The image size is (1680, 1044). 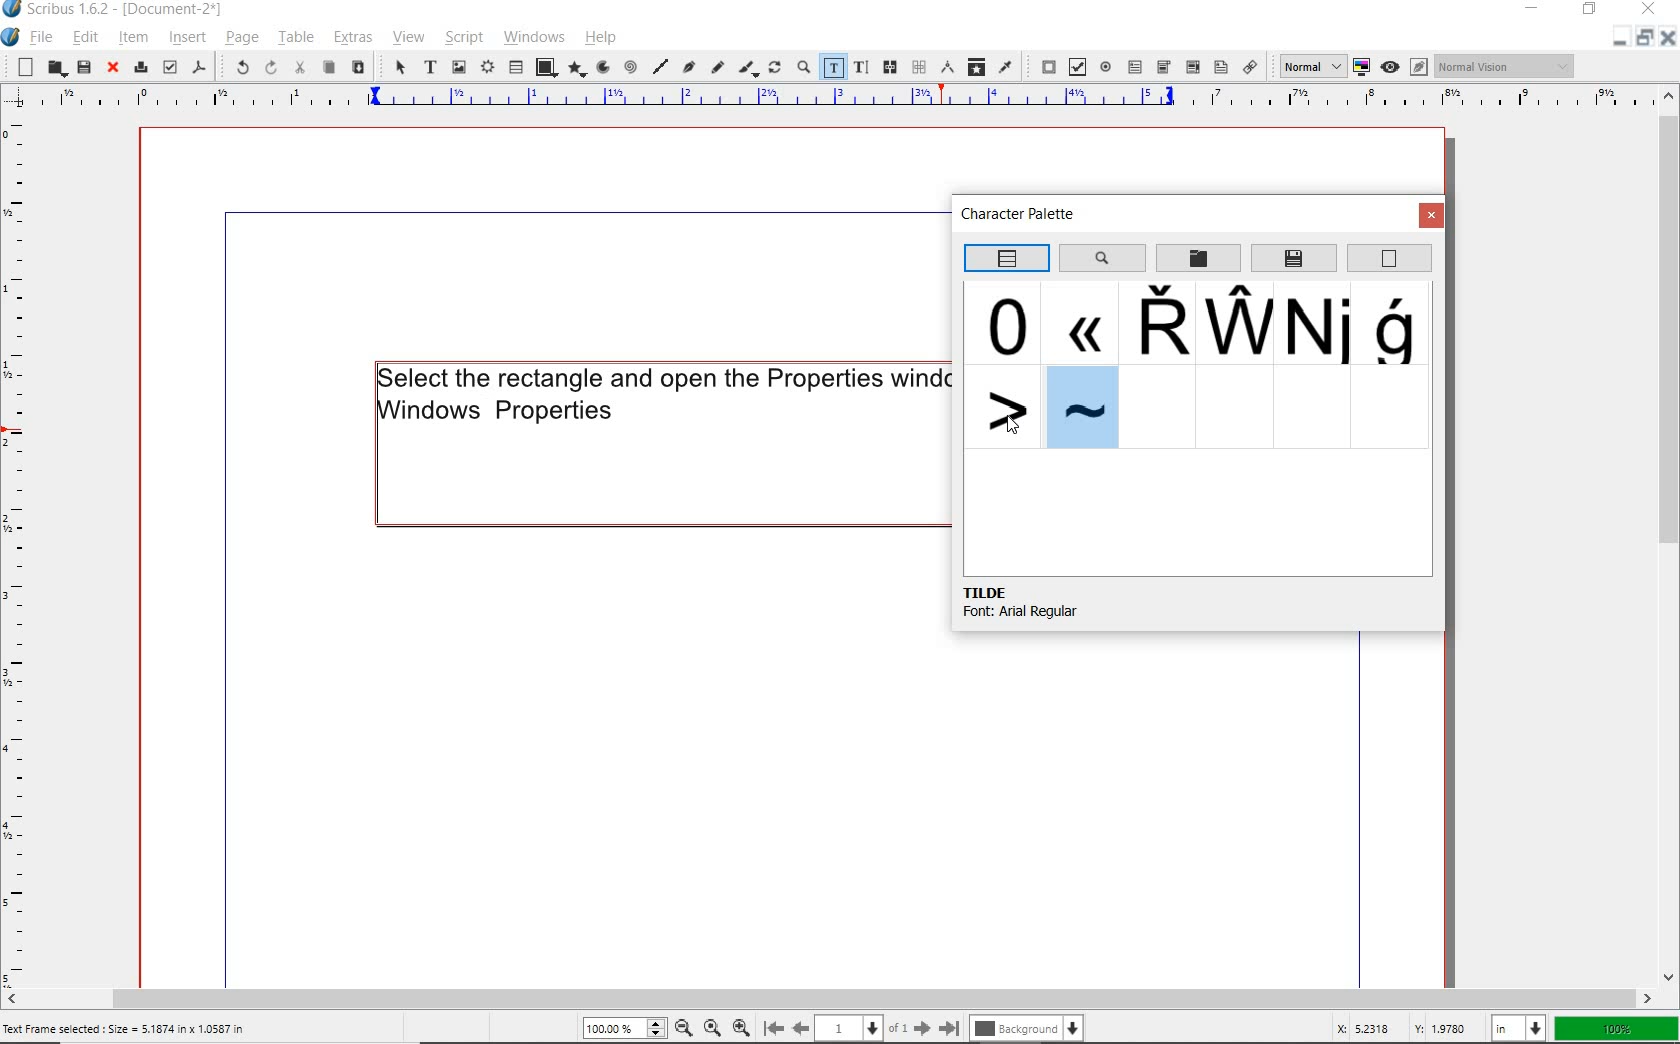 I want to click on render frame, so click(x=486, y=68).